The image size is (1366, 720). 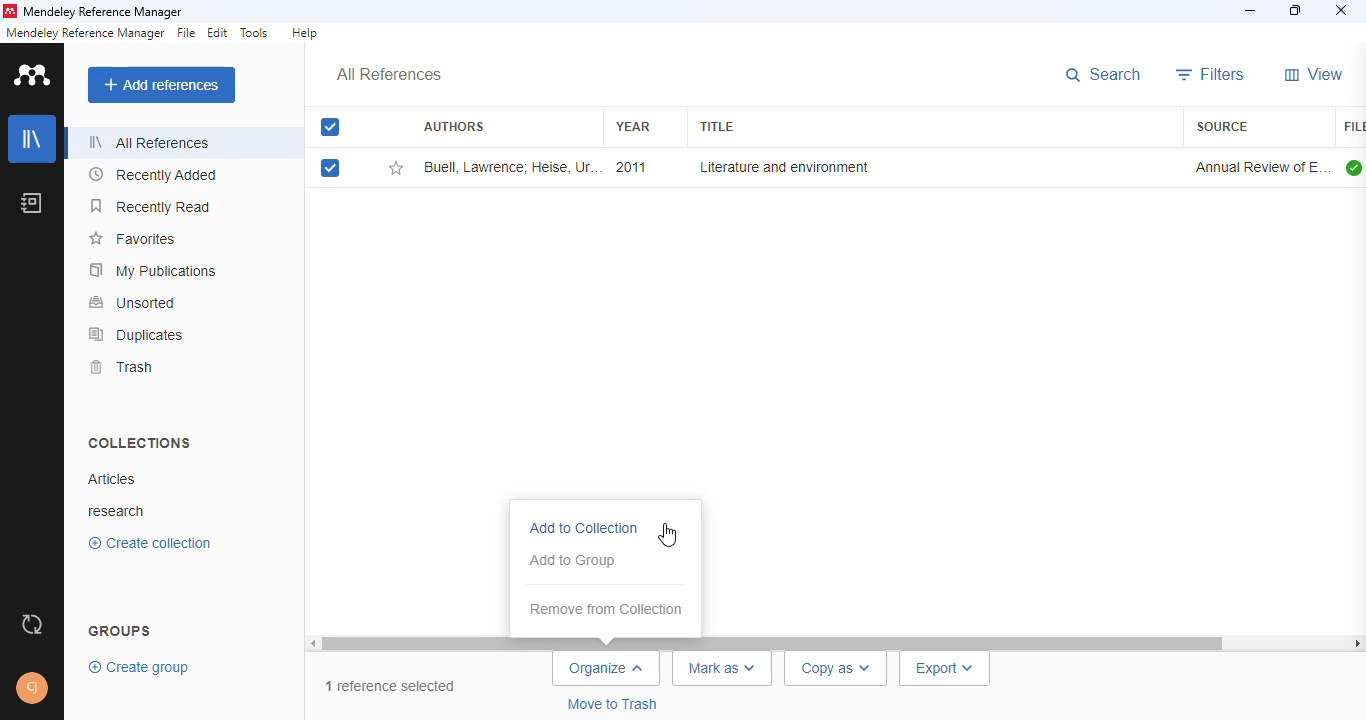 What do you see at coordinates (33, 75) in the screenshot?
I see `logo` at bounding box center [33, 75].